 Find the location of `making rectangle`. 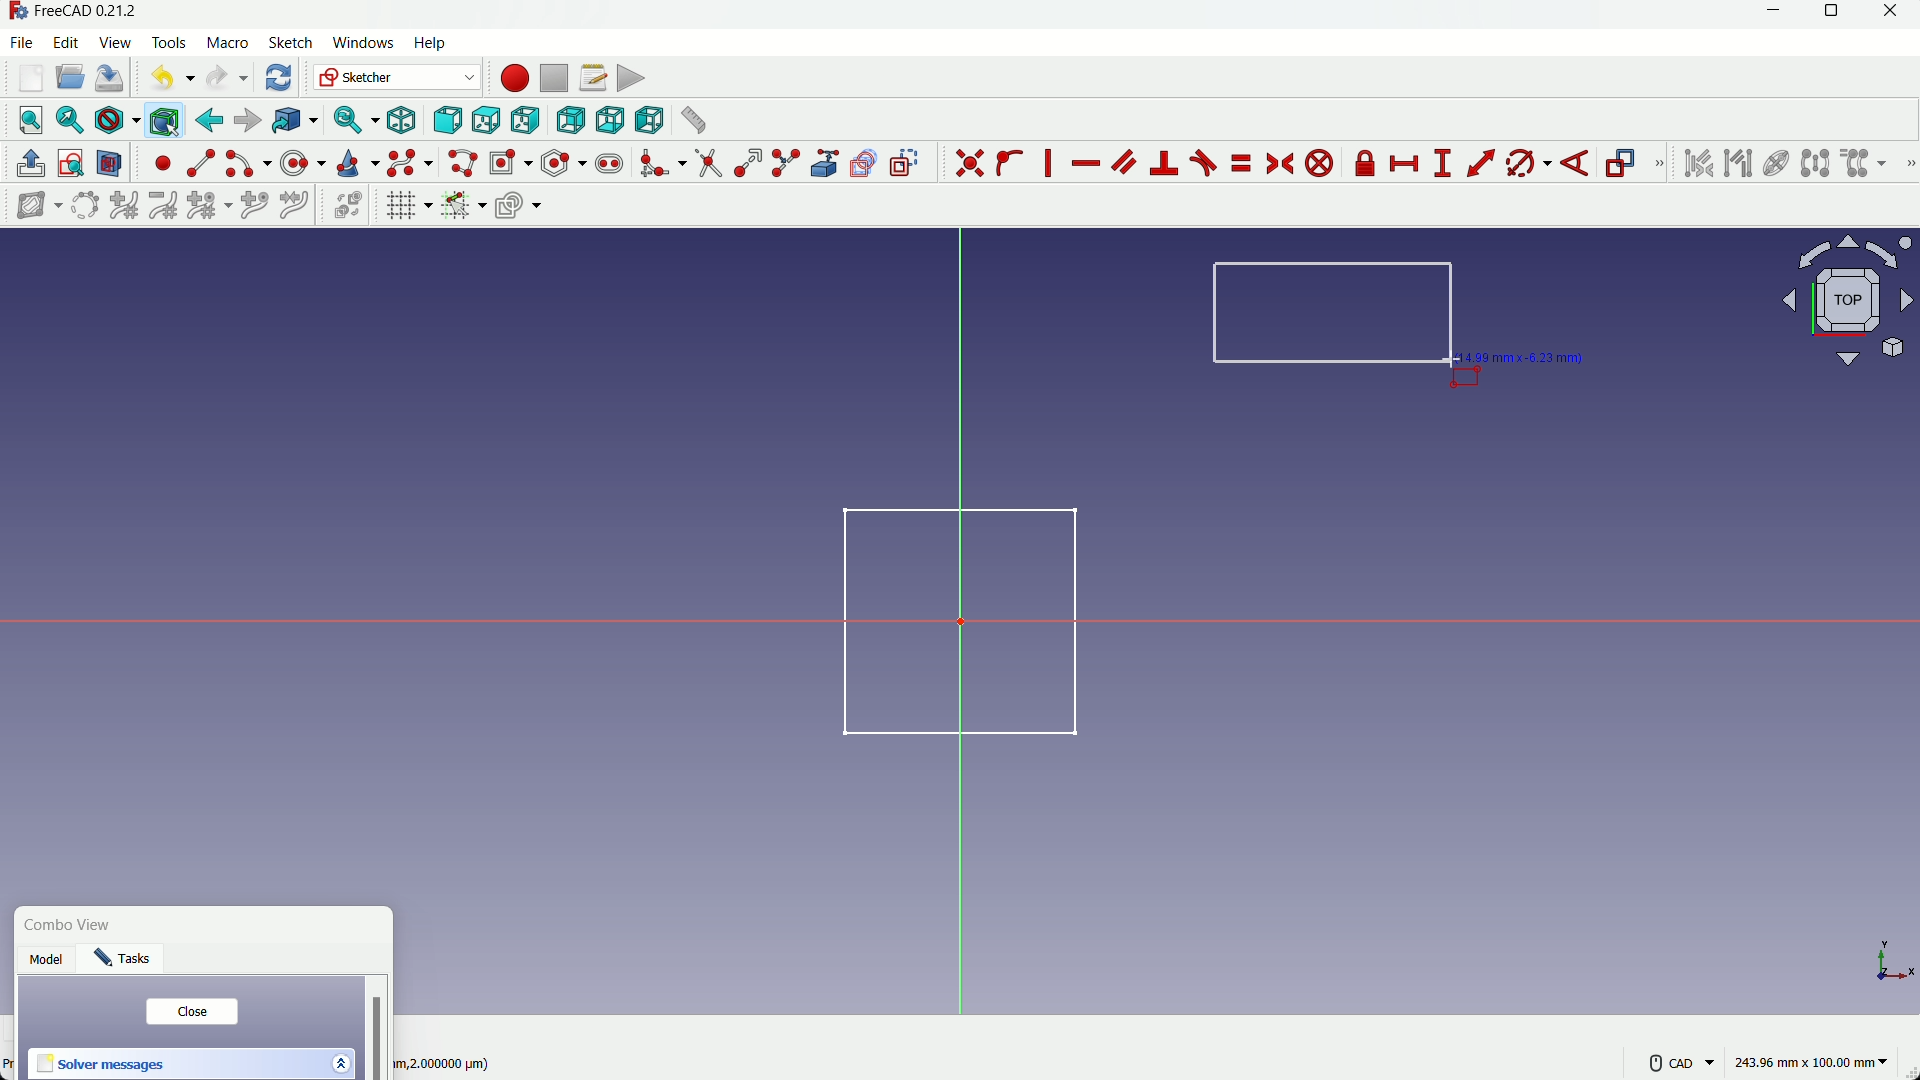

making rectangle is located at coordinates (1334, 315).